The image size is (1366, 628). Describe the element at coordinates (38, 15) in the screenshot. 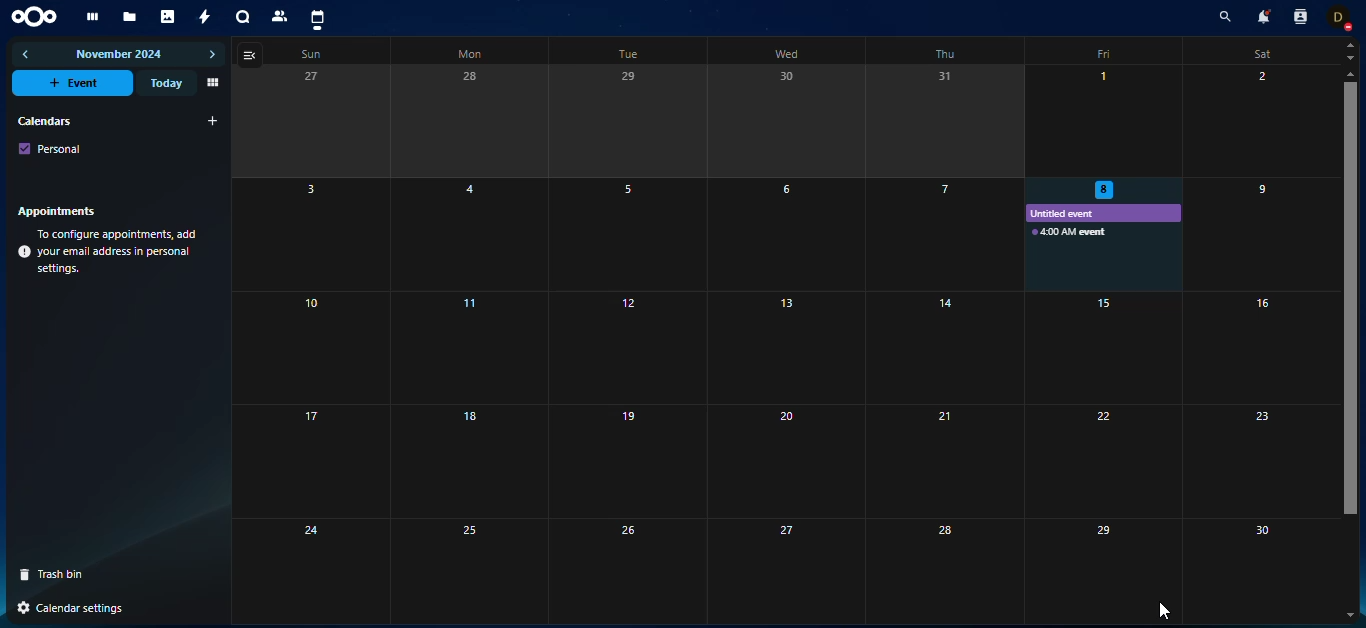

I see `nextcloud` at that location.